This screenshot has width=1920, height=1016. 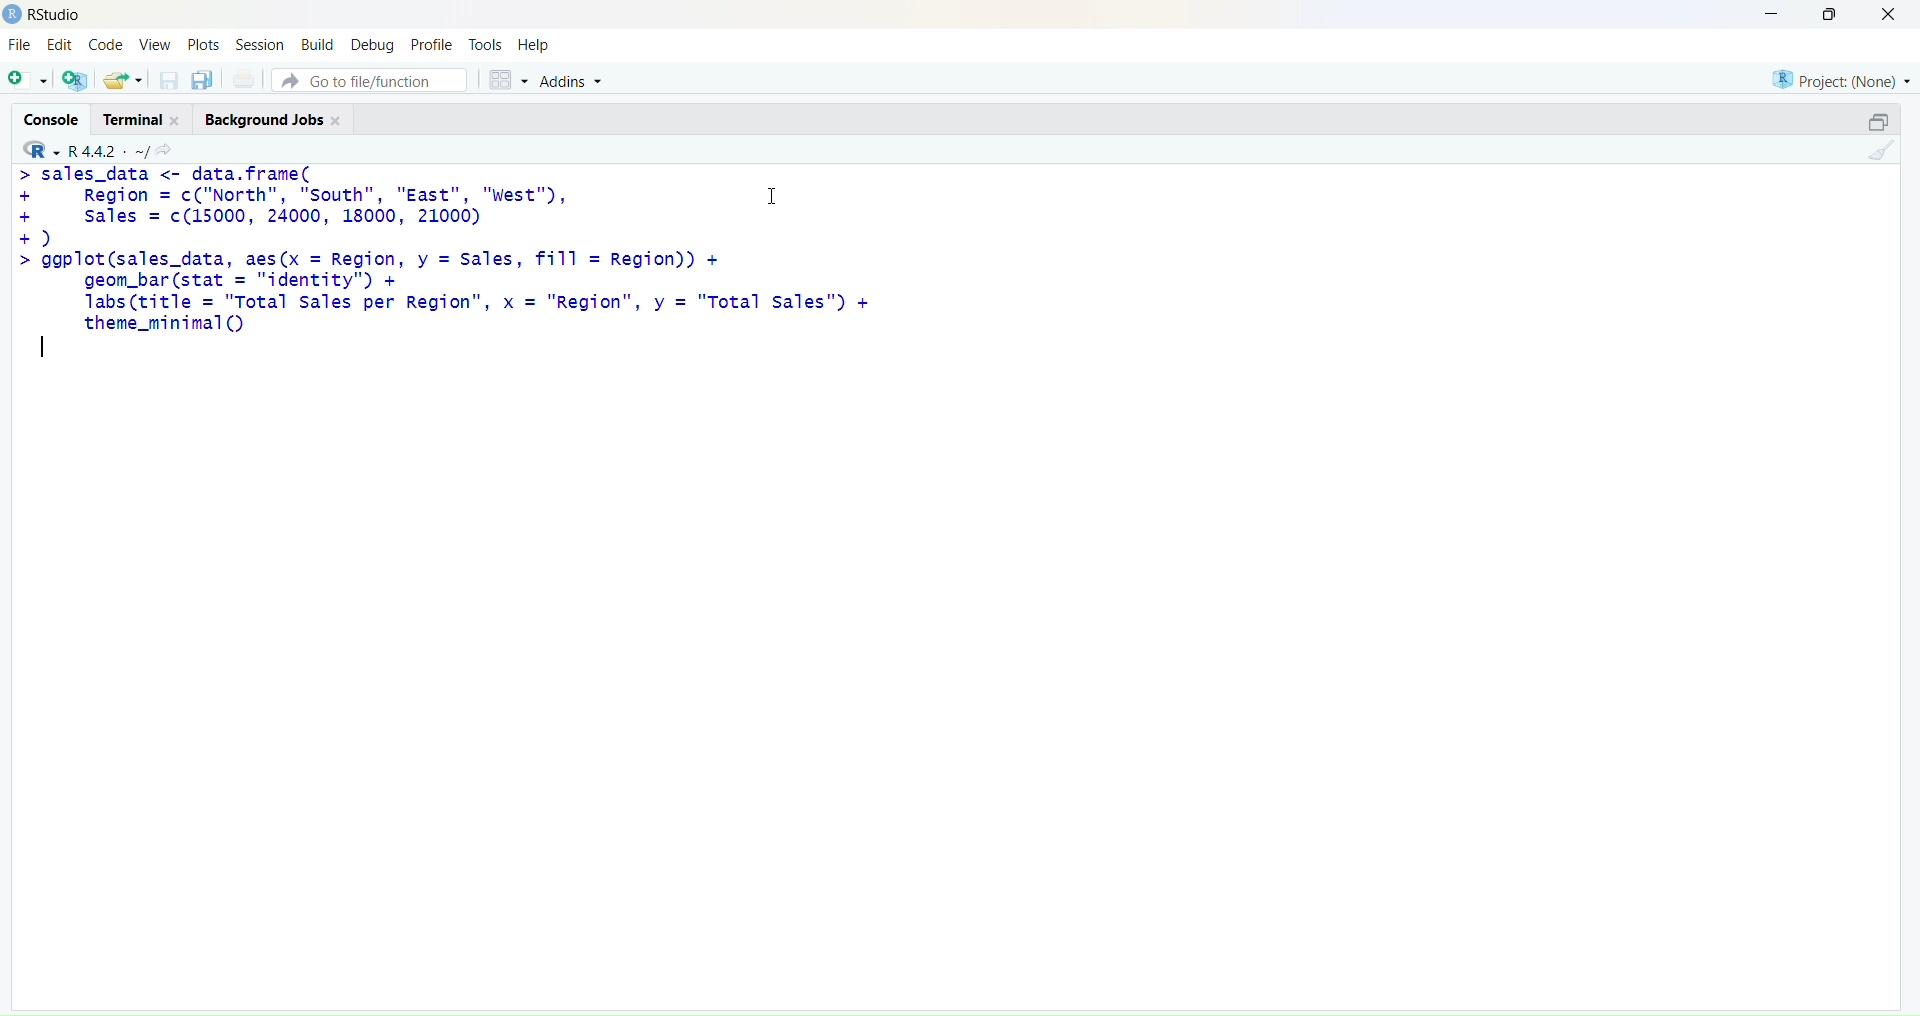 I want to click on Addins ~, so click(x=572, y=81).